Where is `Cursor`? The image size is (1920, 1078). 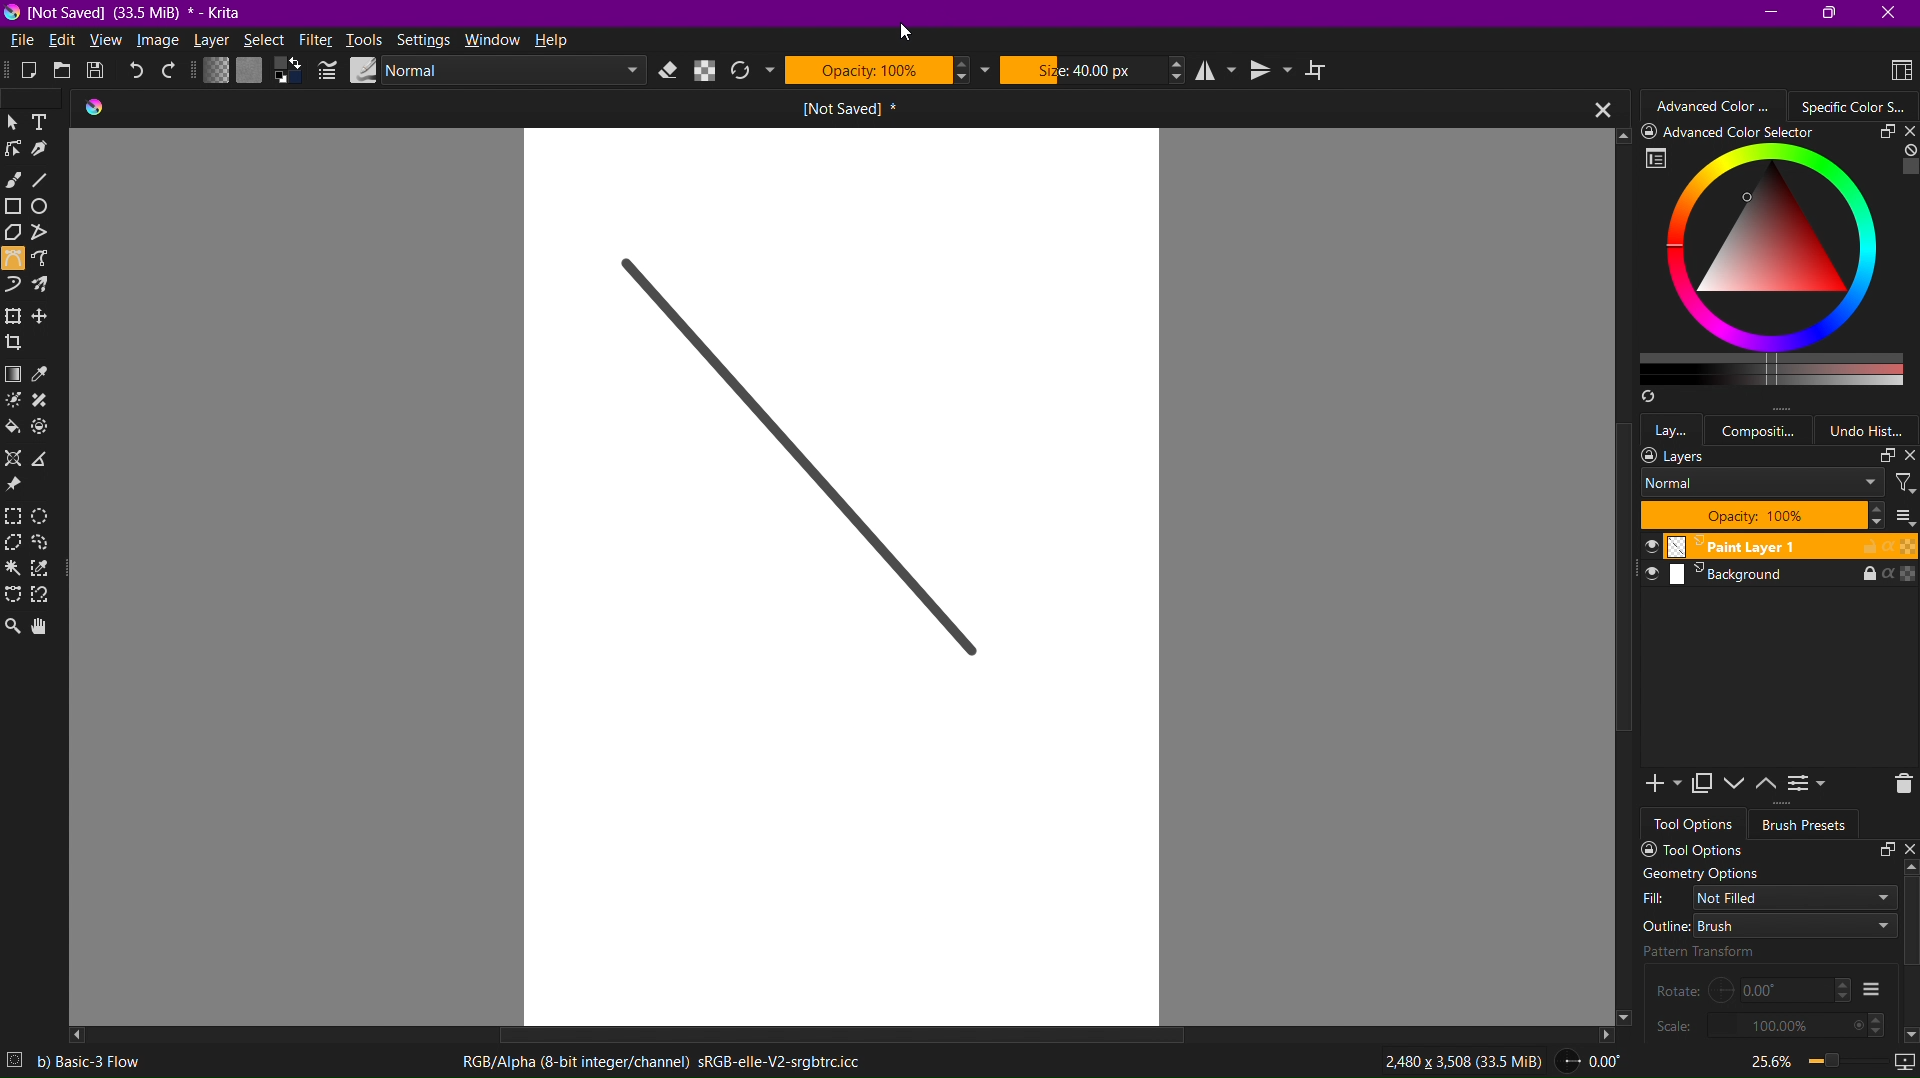
Cursor is located at coordinates (907, 34).